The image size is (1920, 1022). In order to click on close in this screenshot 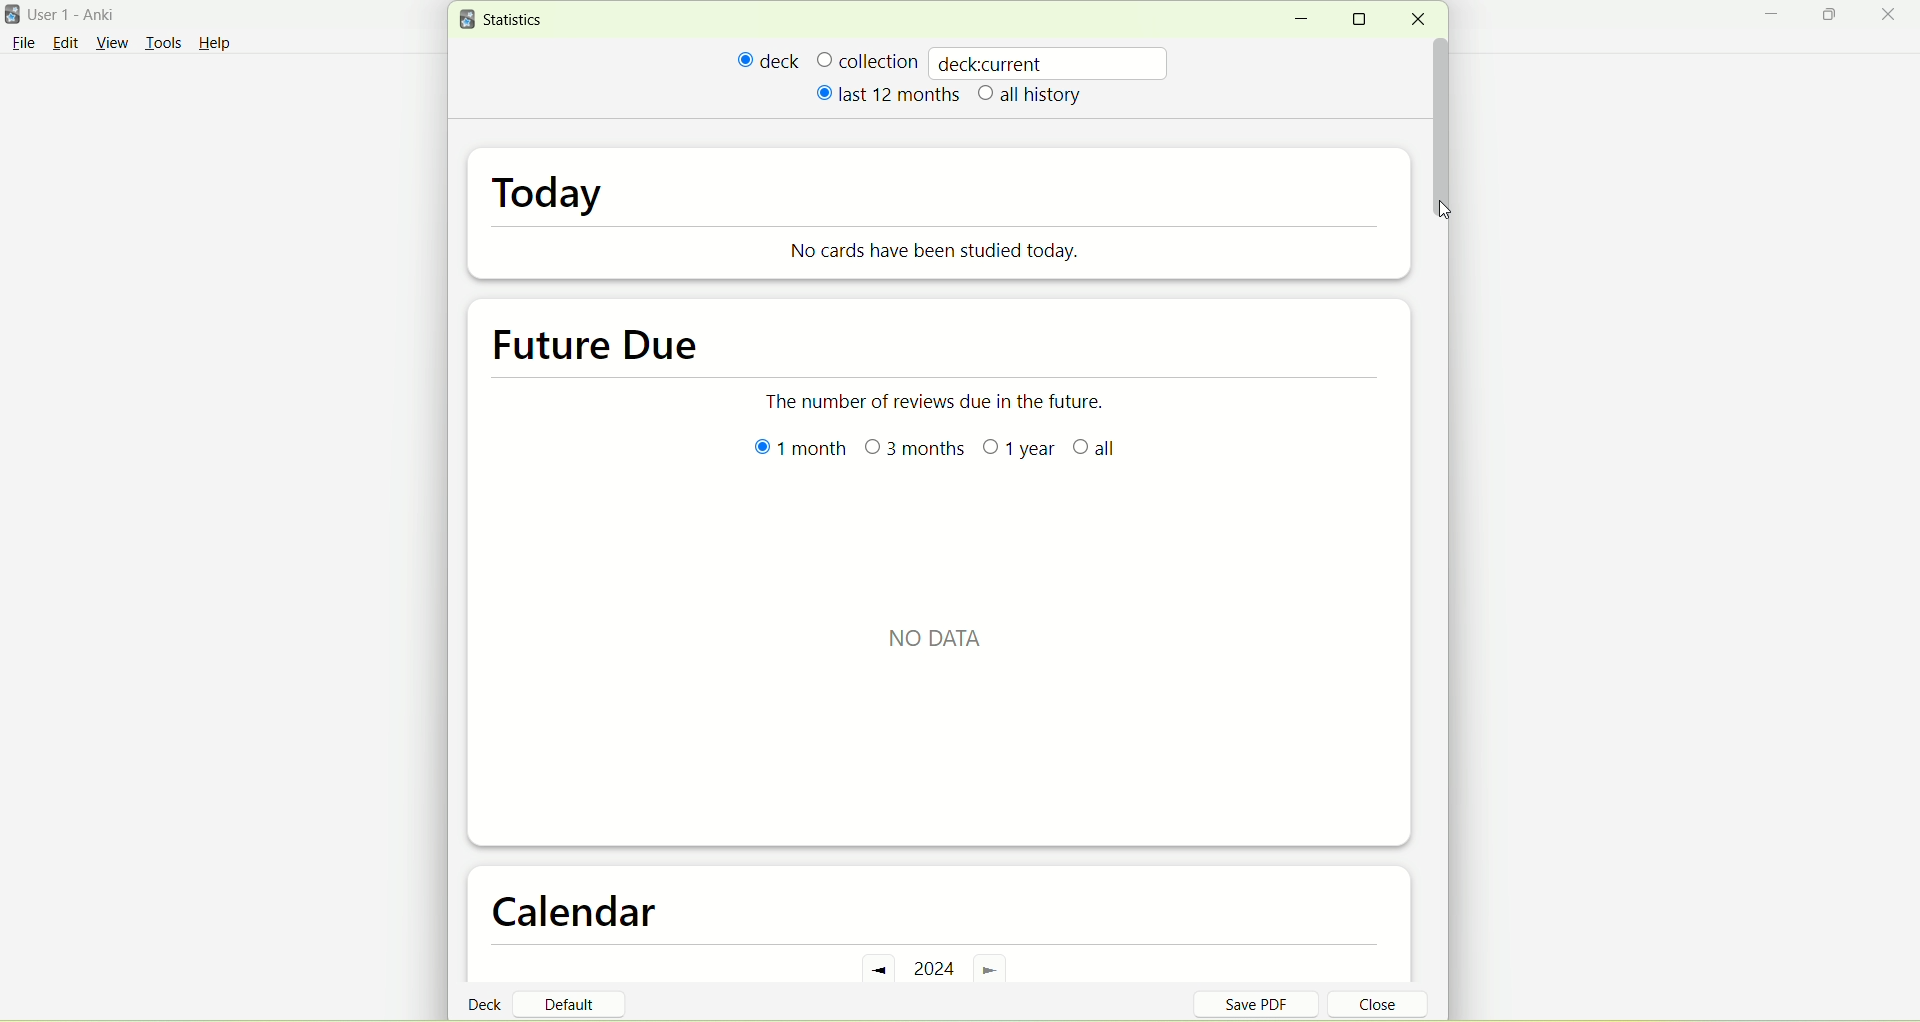, I will do `click(1892, 16)`.